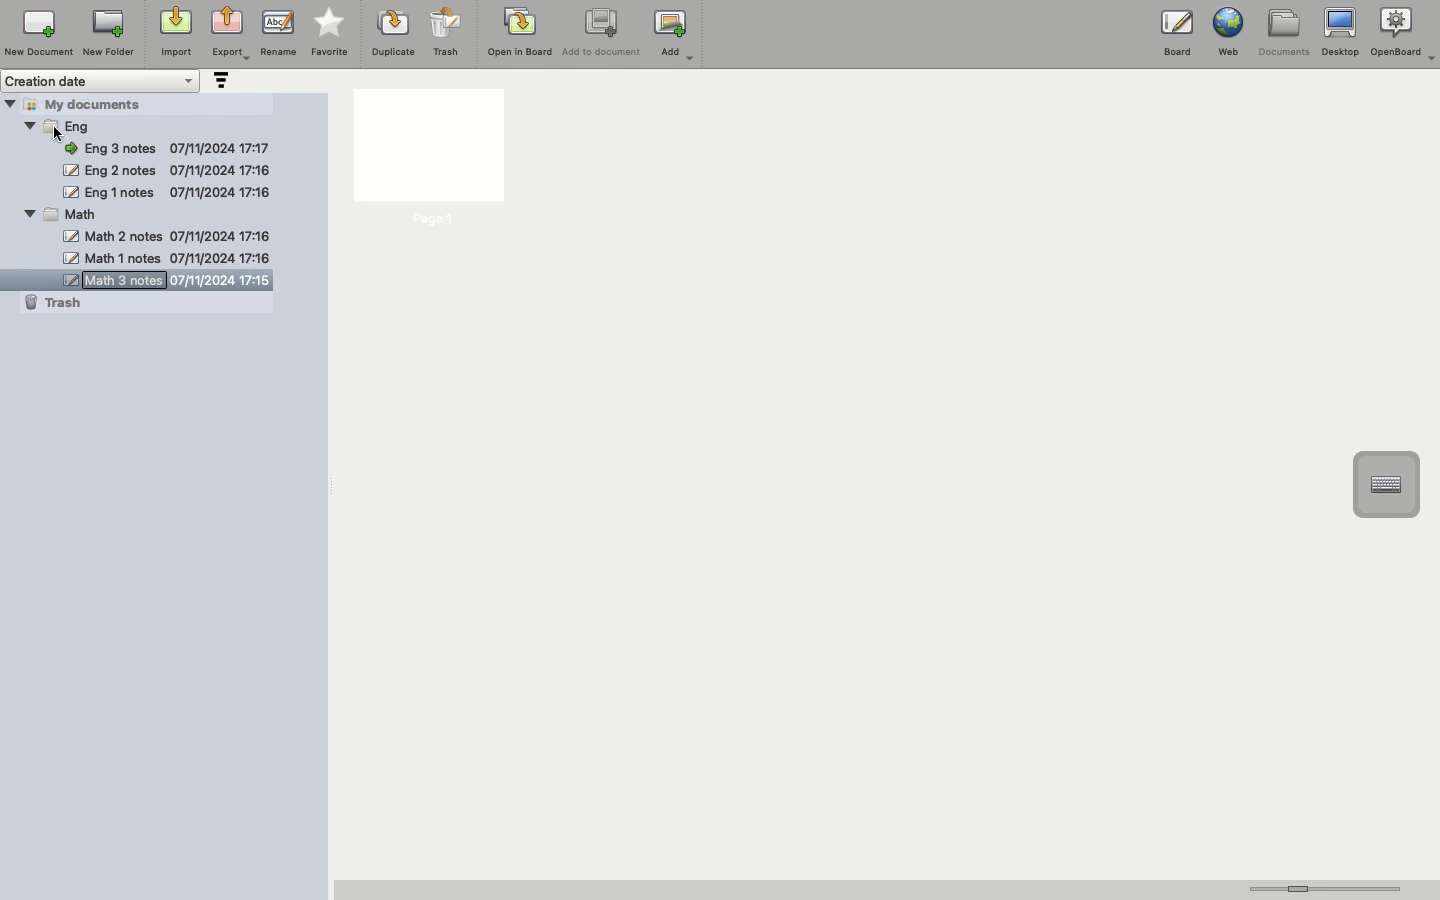  What do you see at coordinates (391, 33) in the screenshot?
I see `Duplicate` at bounding box center [391, 33].